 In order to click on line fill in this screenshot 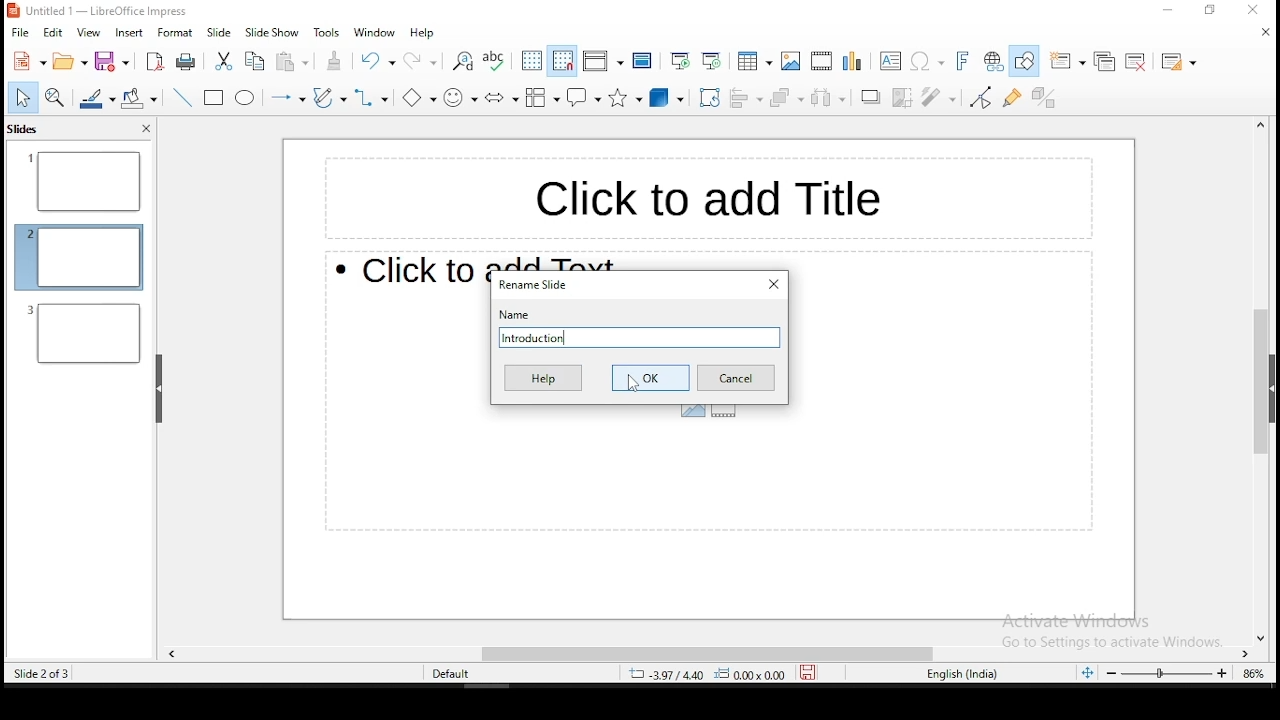, I will do `click(95, 98)`.